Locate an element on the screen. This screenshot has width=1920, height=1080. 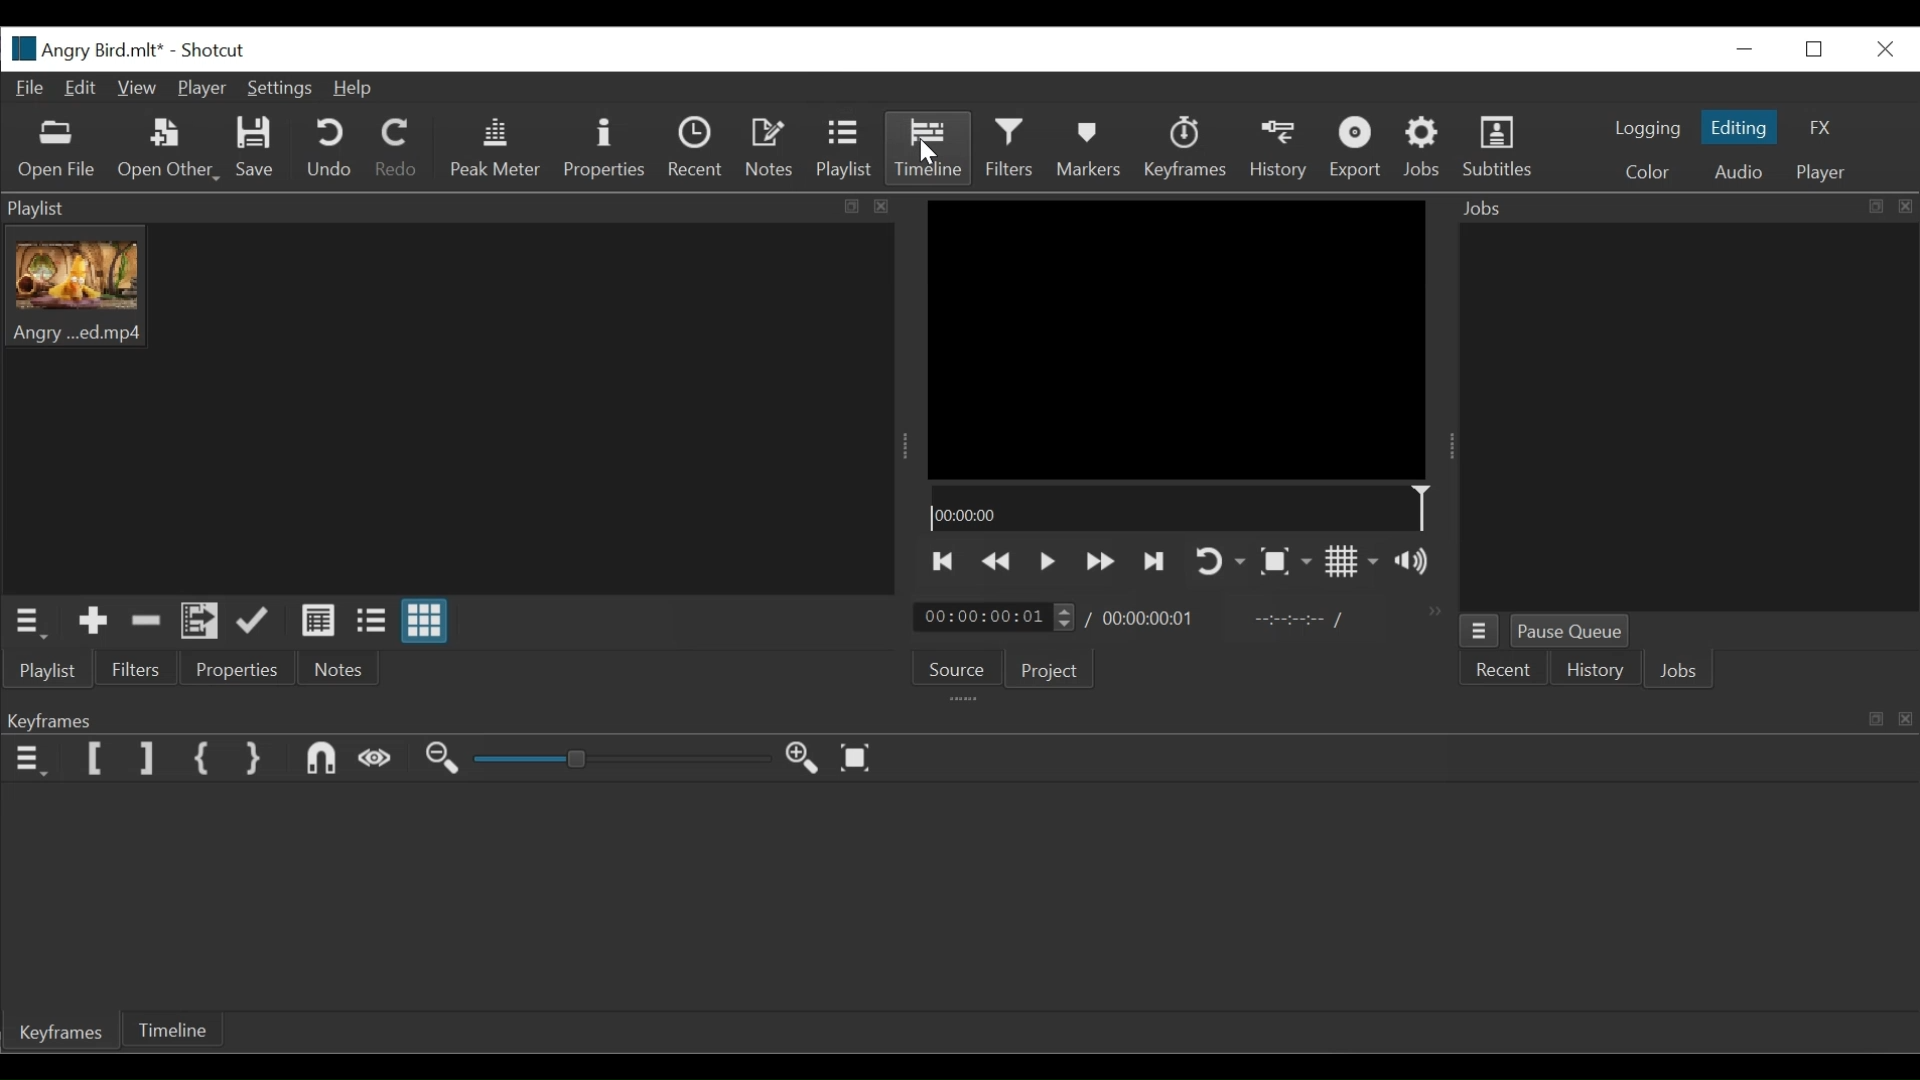
Append is located at coordinates (256, 622).